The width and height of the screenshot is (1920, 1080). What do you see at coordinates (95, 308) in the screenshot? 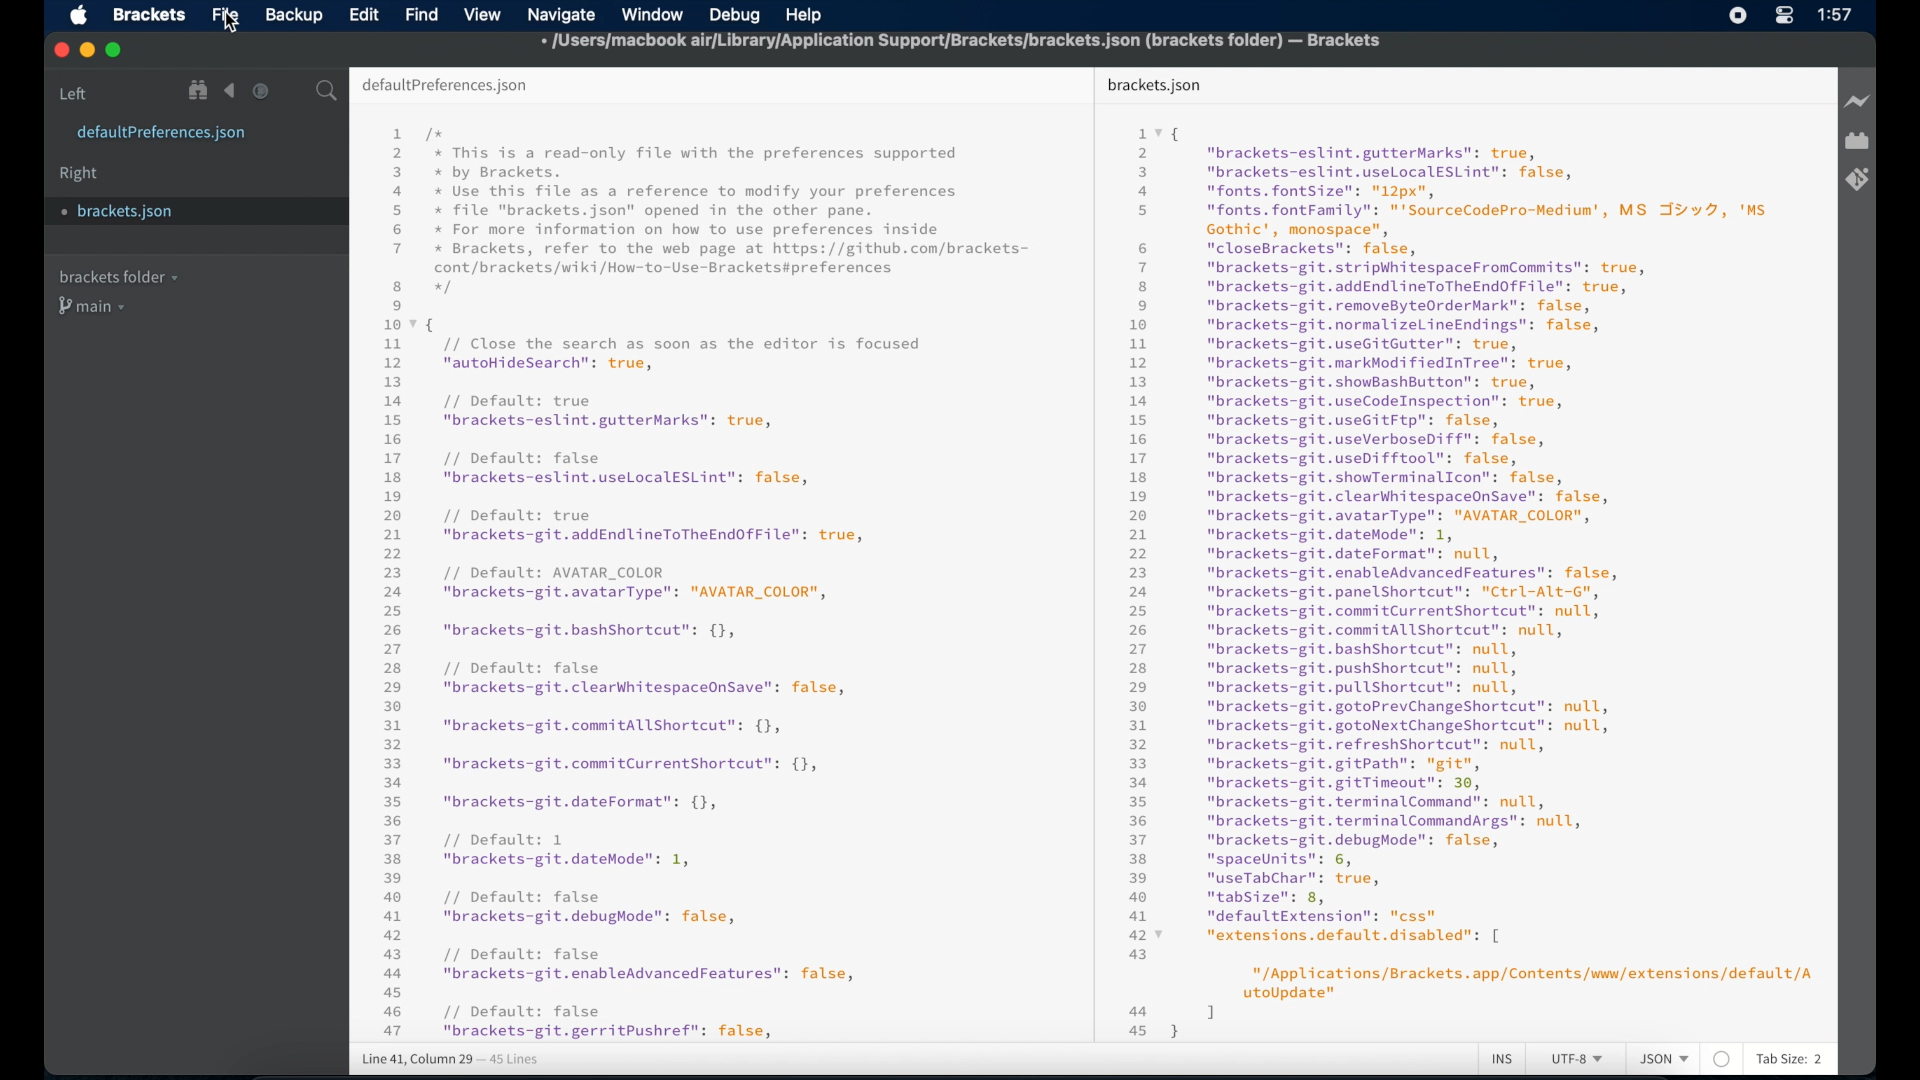
I see `main` at bounding box center [95, 308].